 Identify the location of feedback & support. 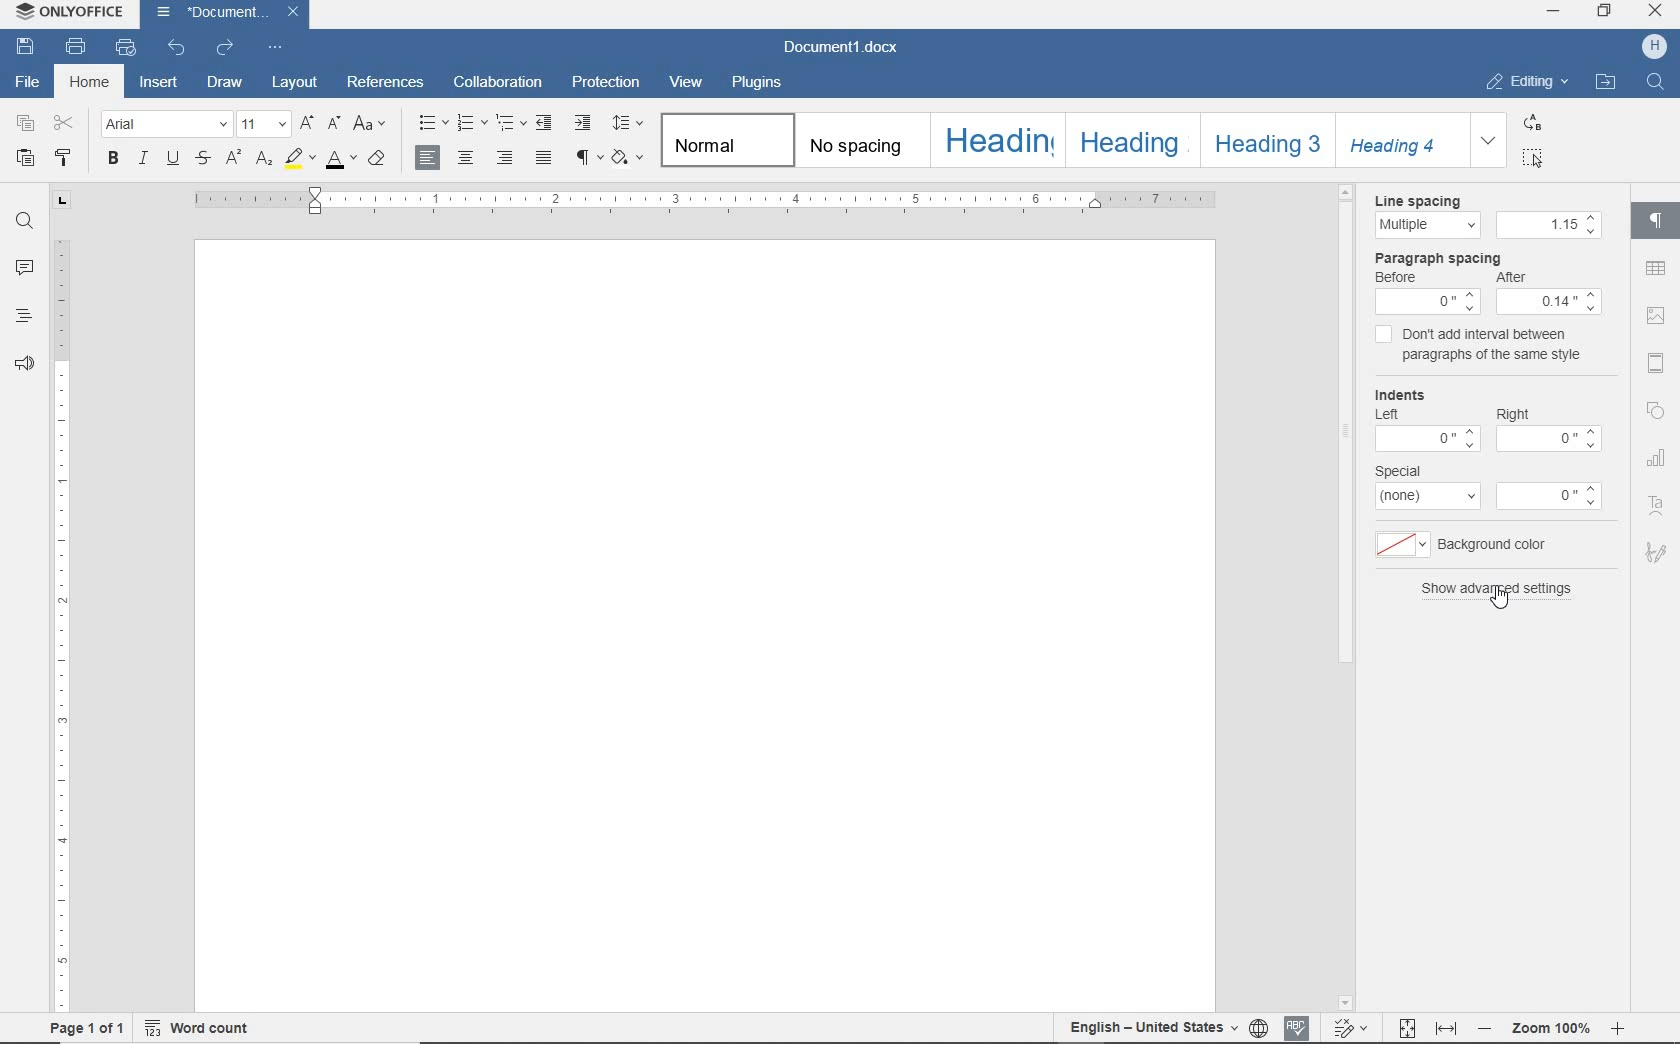
(21, 362).